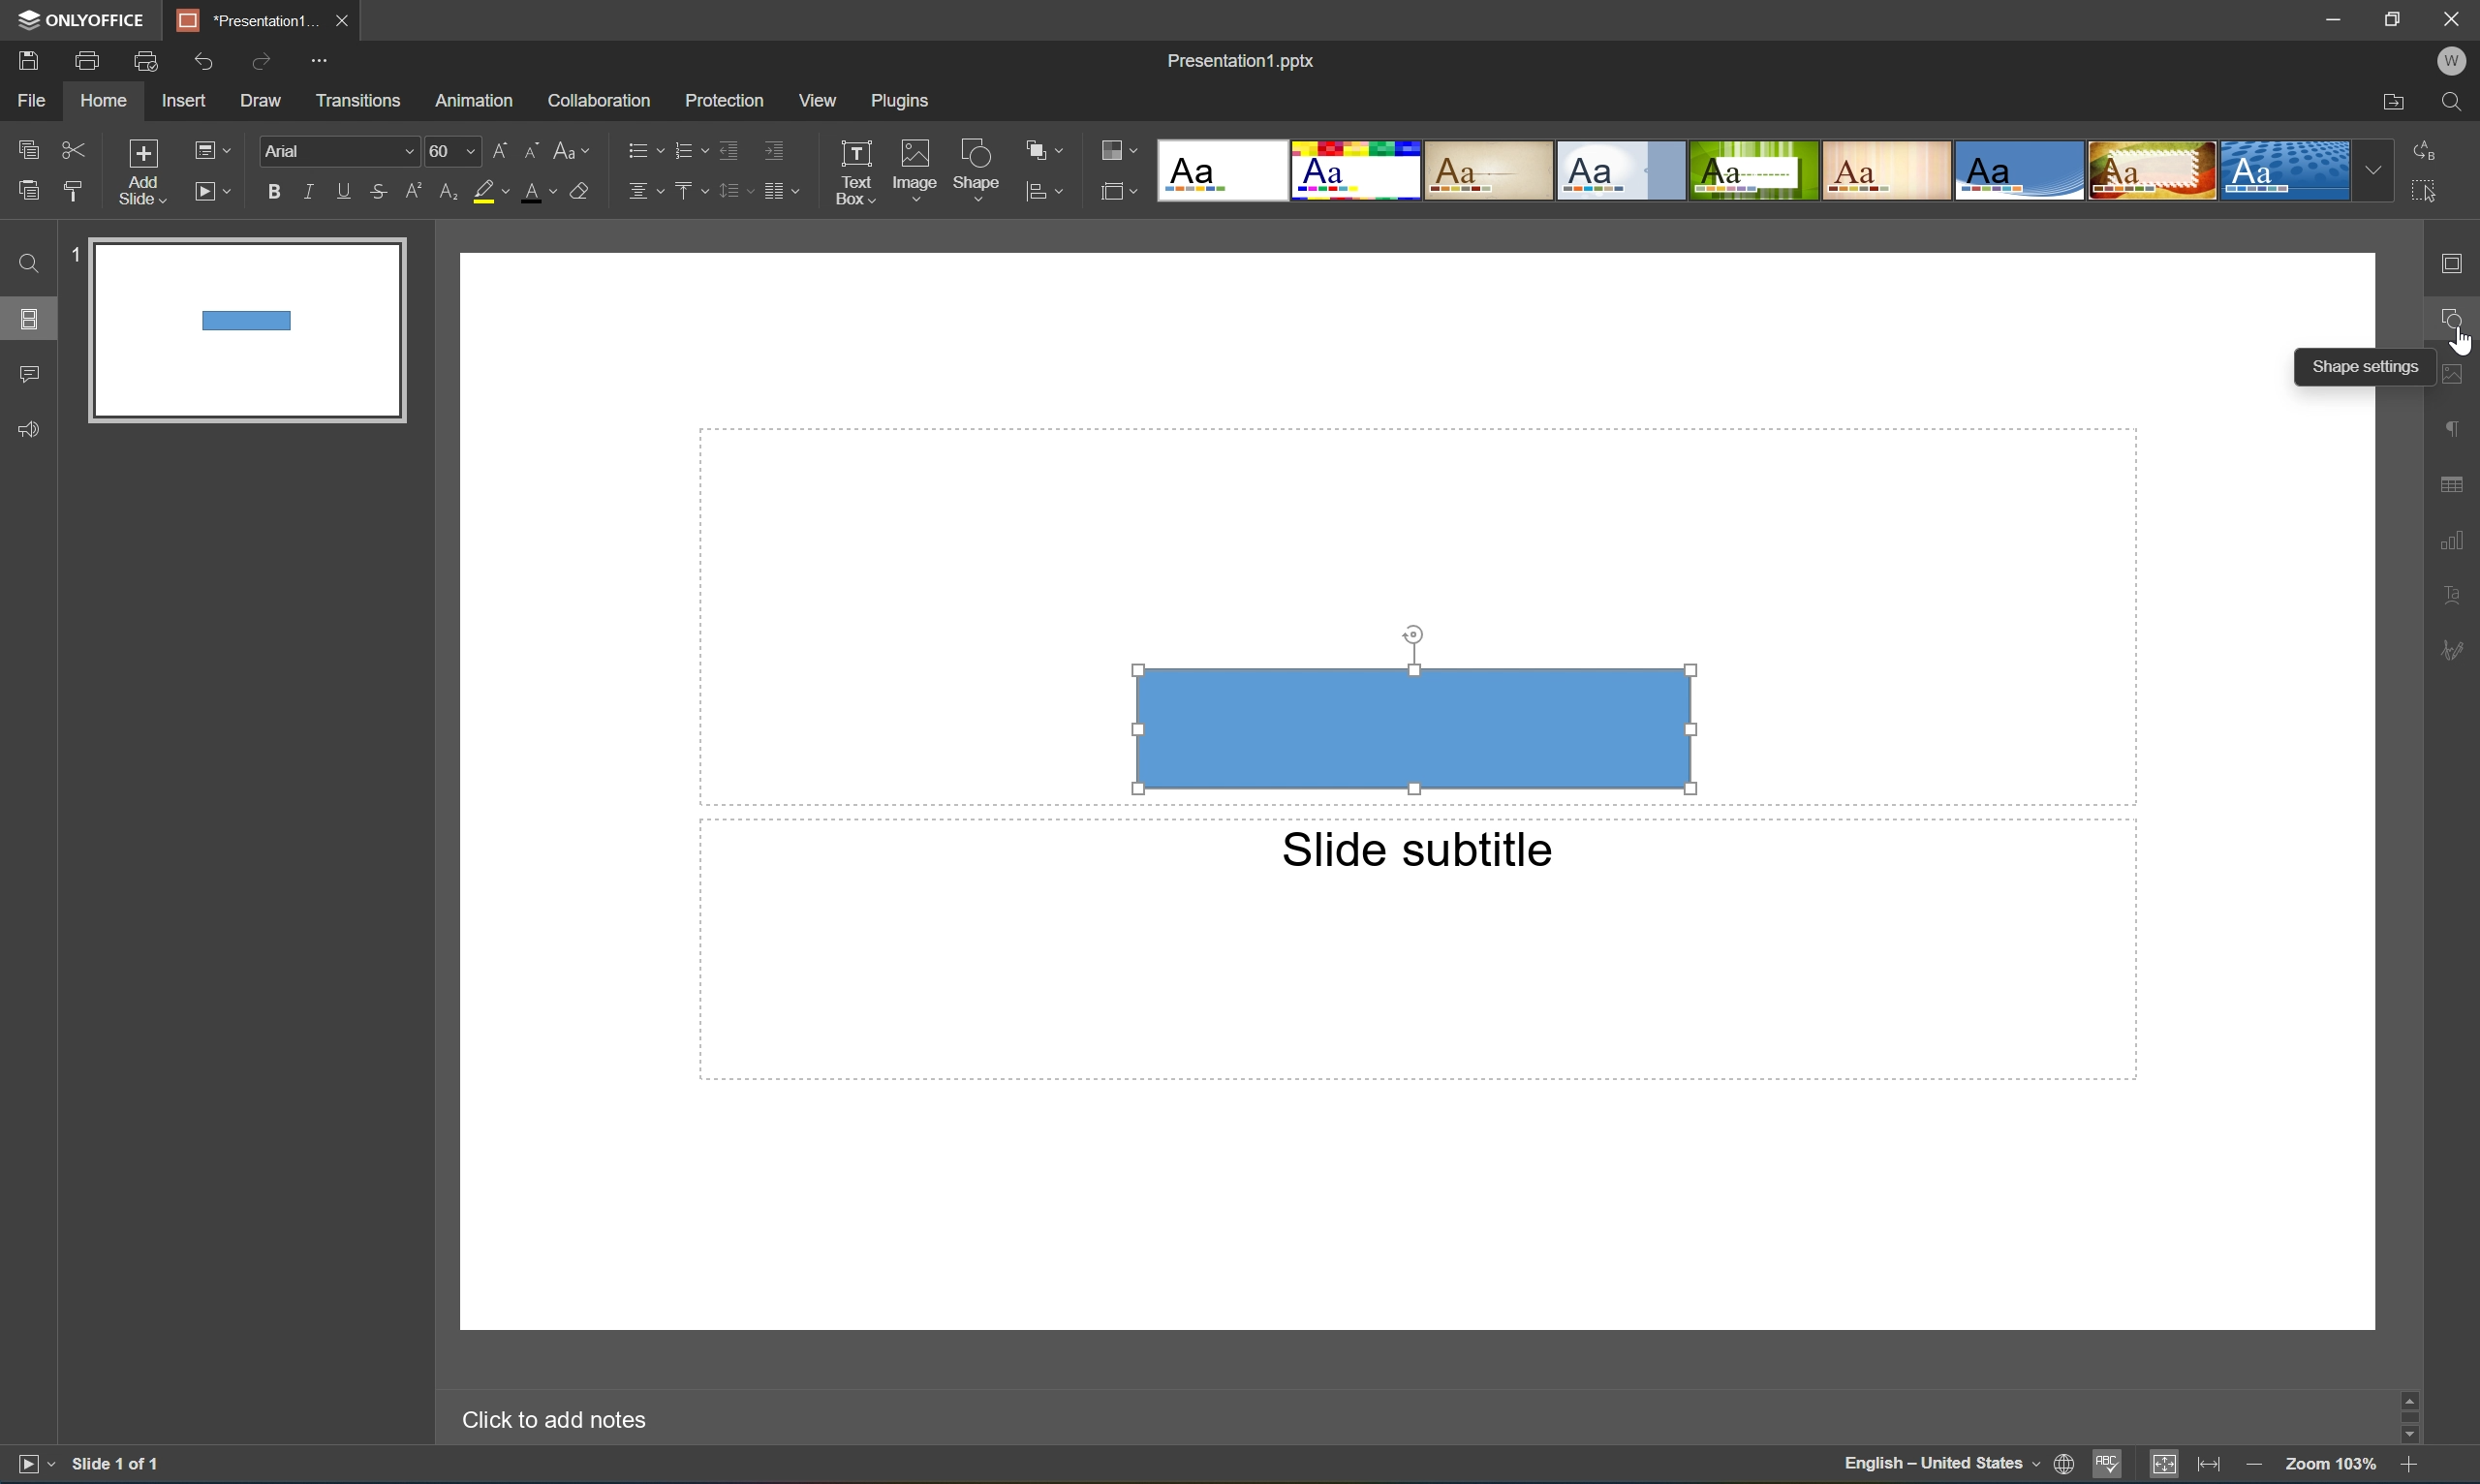 Image resolution: width=2480 pixels, height=1484 pixels. What do you see at coordinates (450, 151) in the screenshot?
I see `60` at bounding box center [450, 151].